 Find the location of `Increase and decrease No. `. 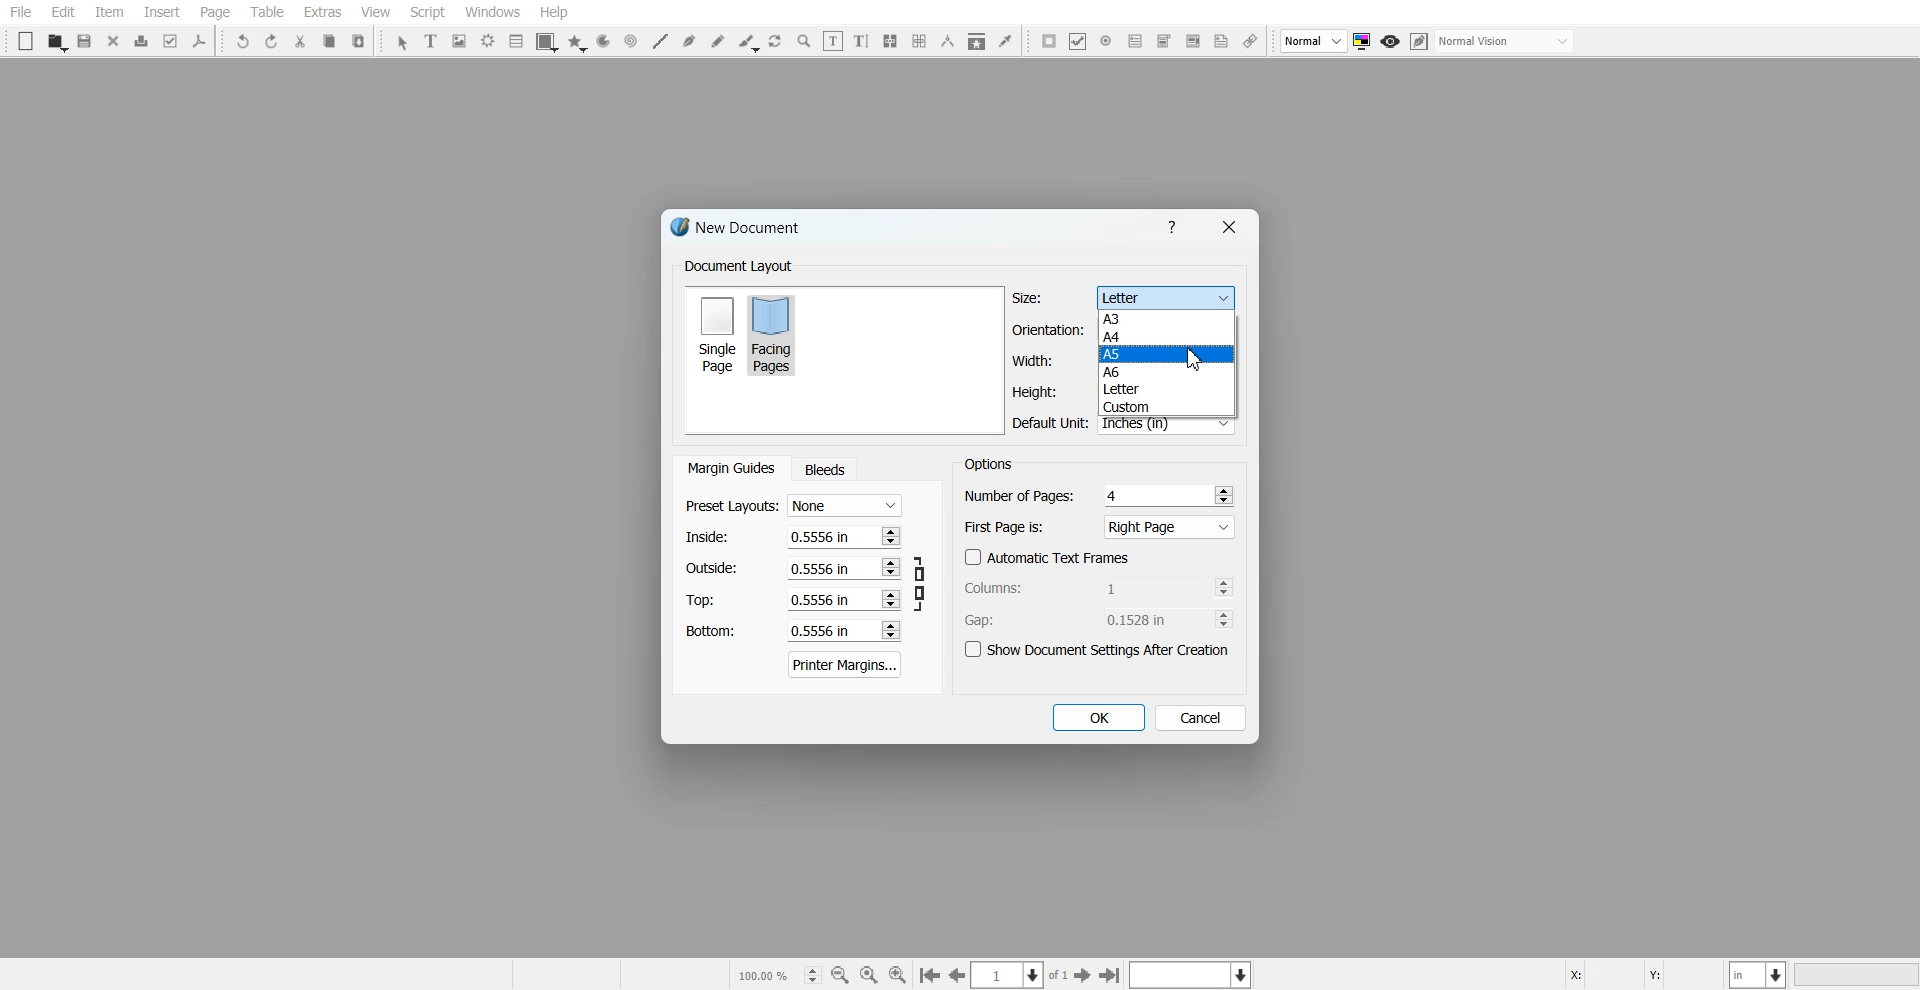

Increase and decrease No.  is located at coordinates (891, 568).